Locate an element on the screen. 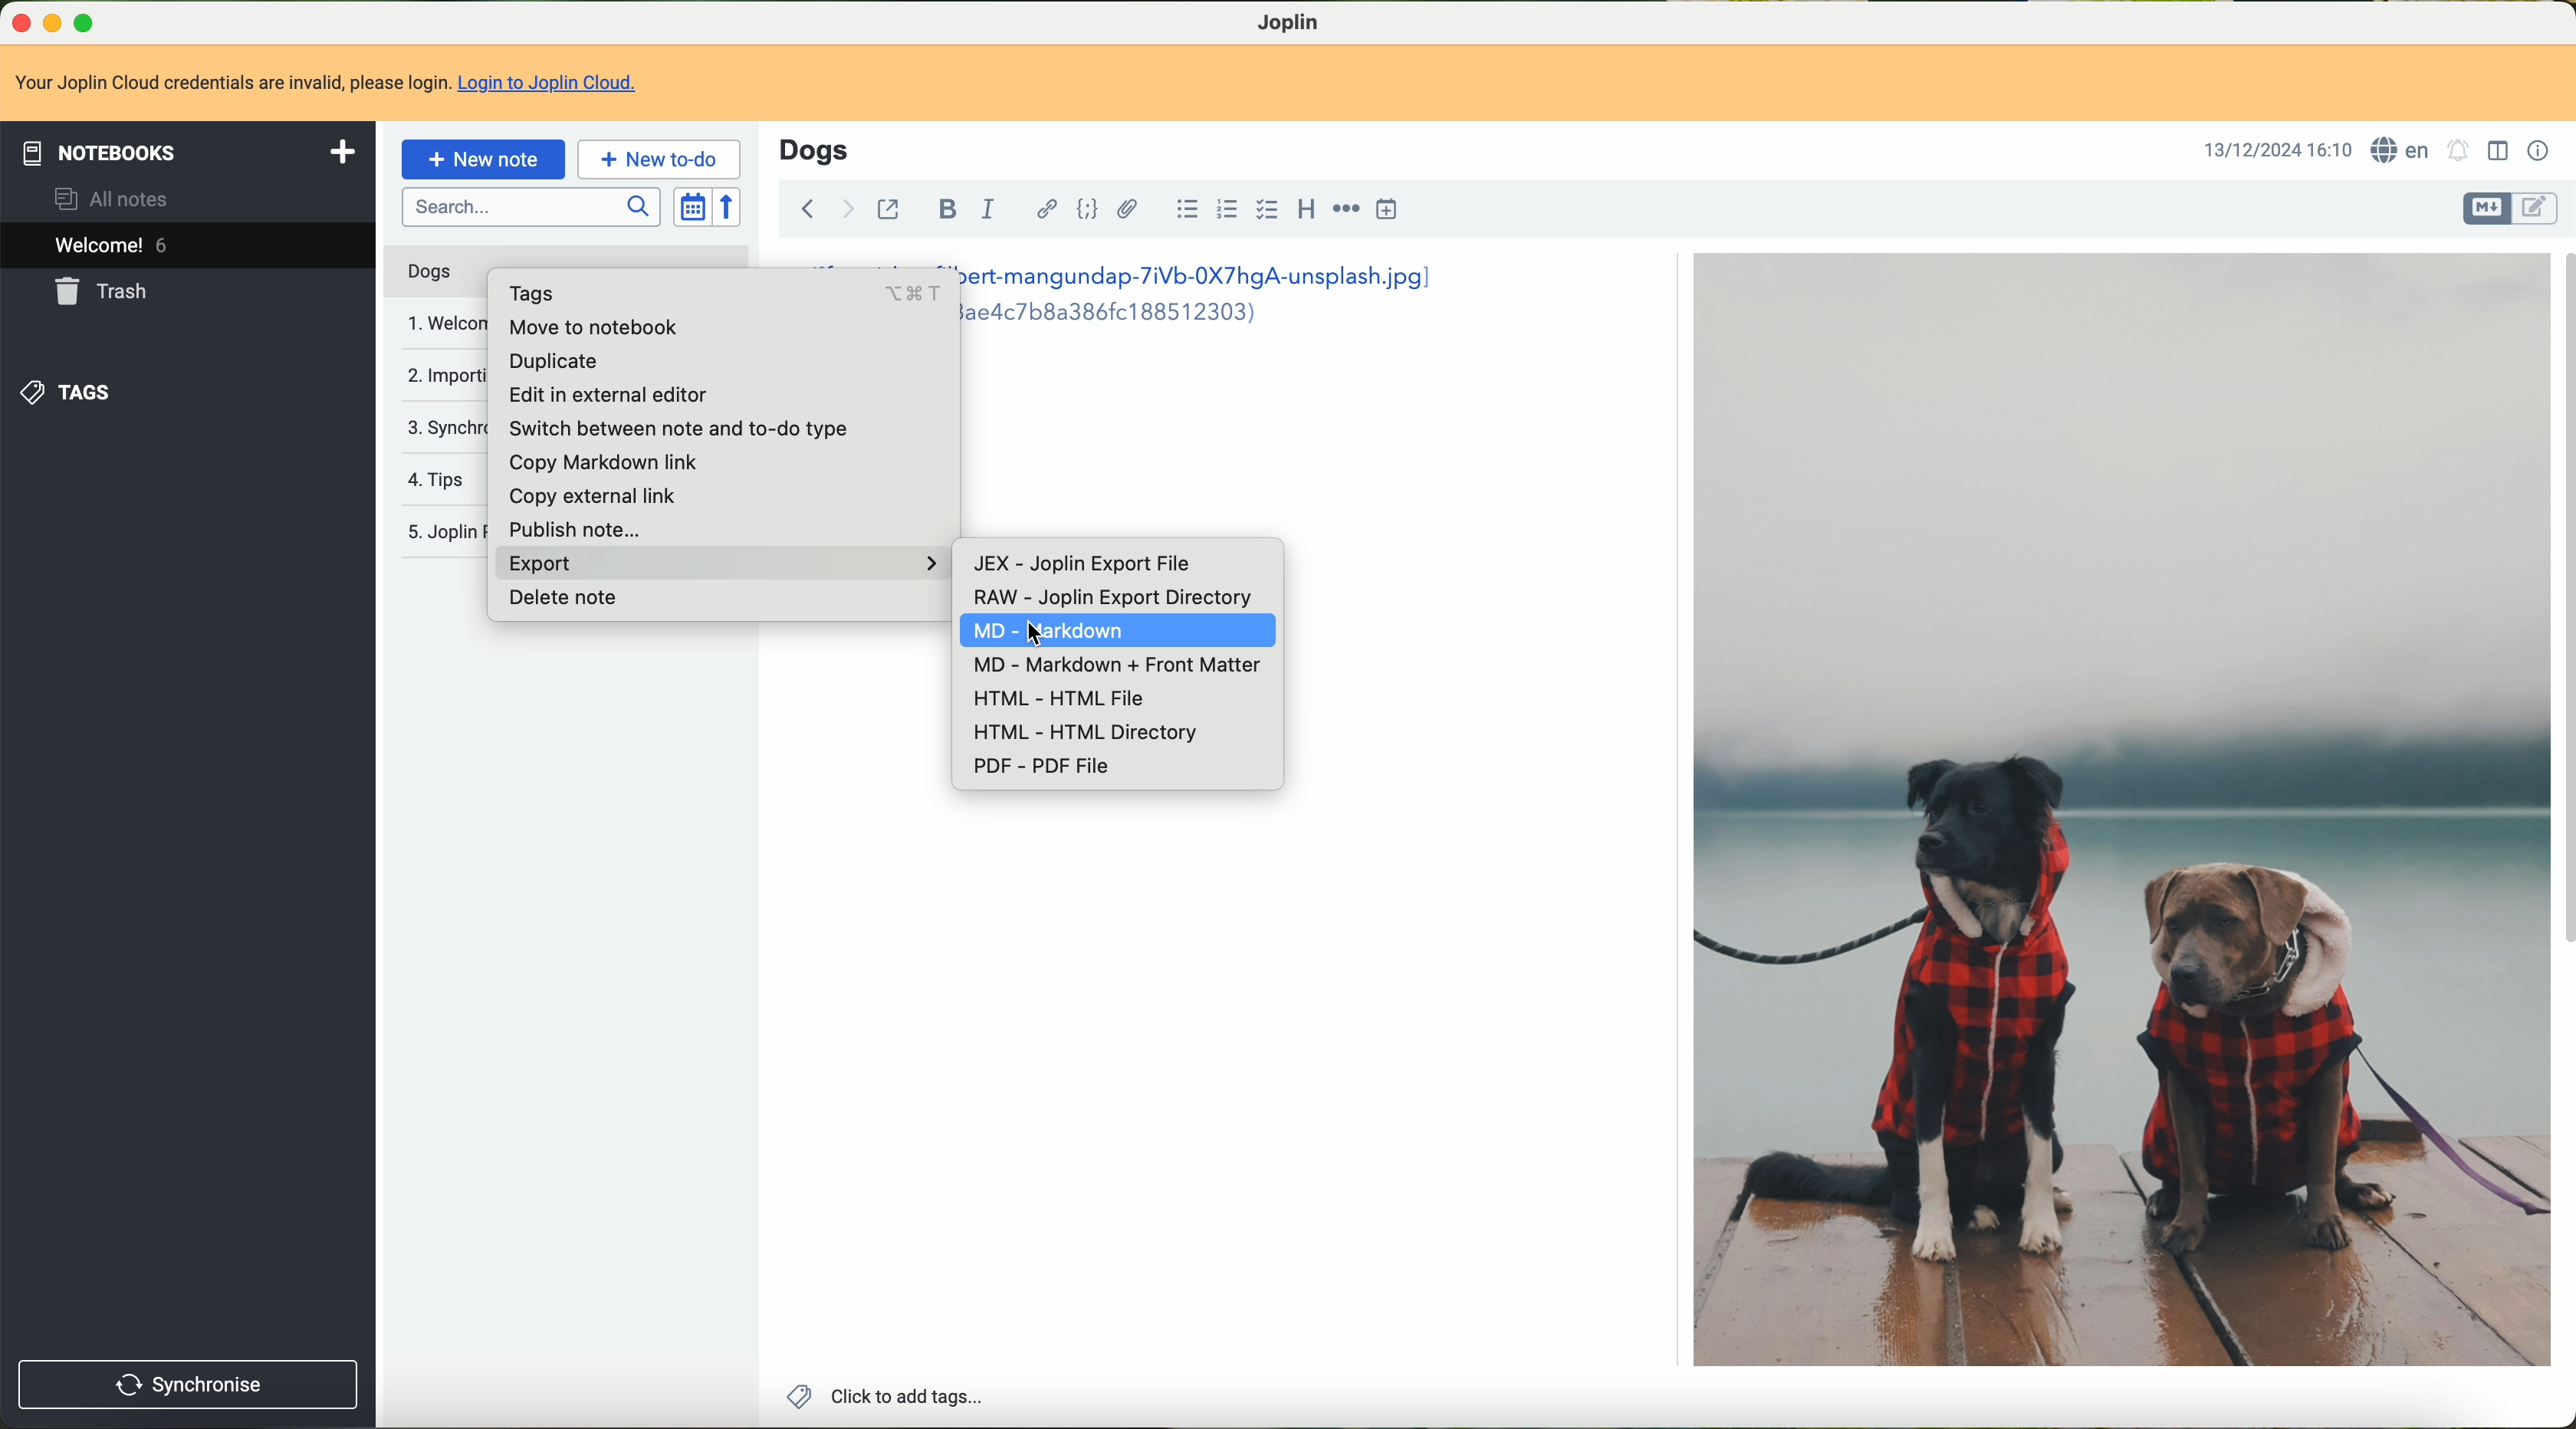  notebooks is located at coordinates (188, 152).